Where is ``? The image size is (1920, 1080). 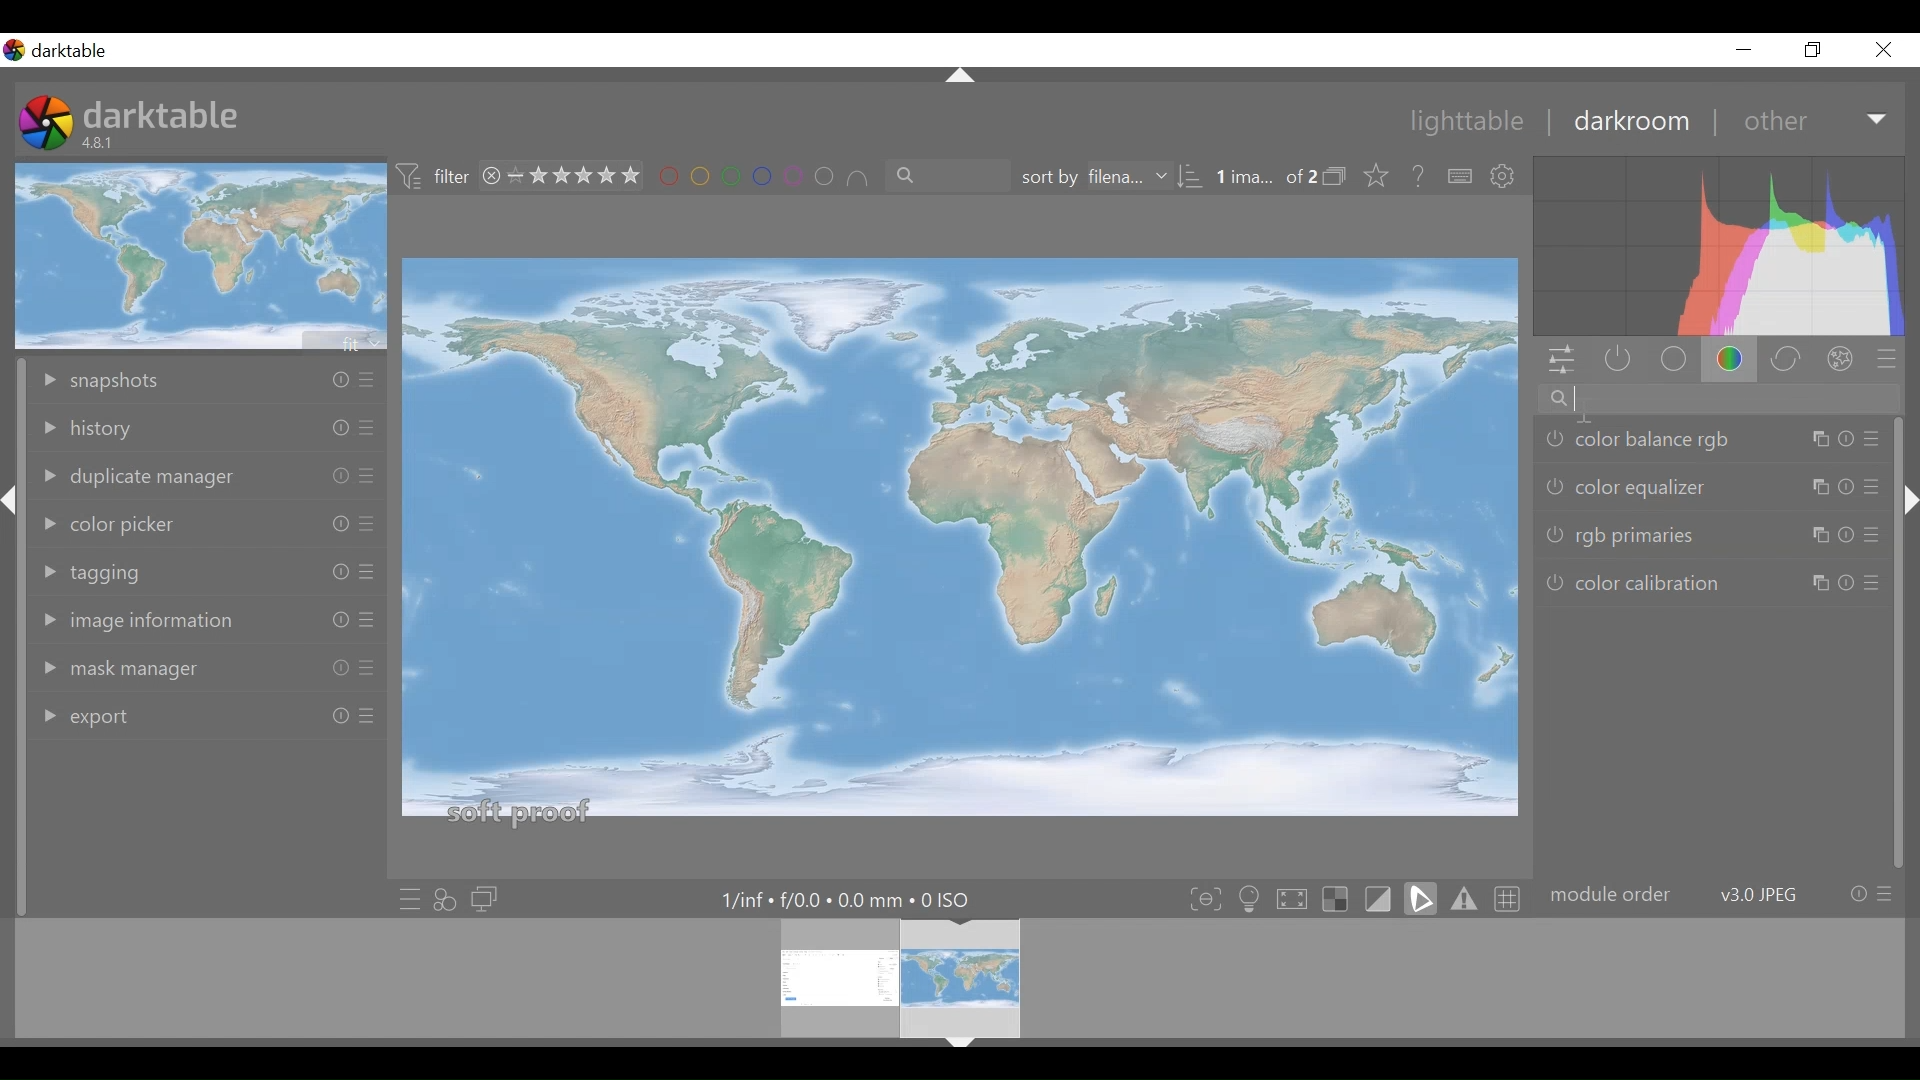
 is located at coordinates (1907, 520).